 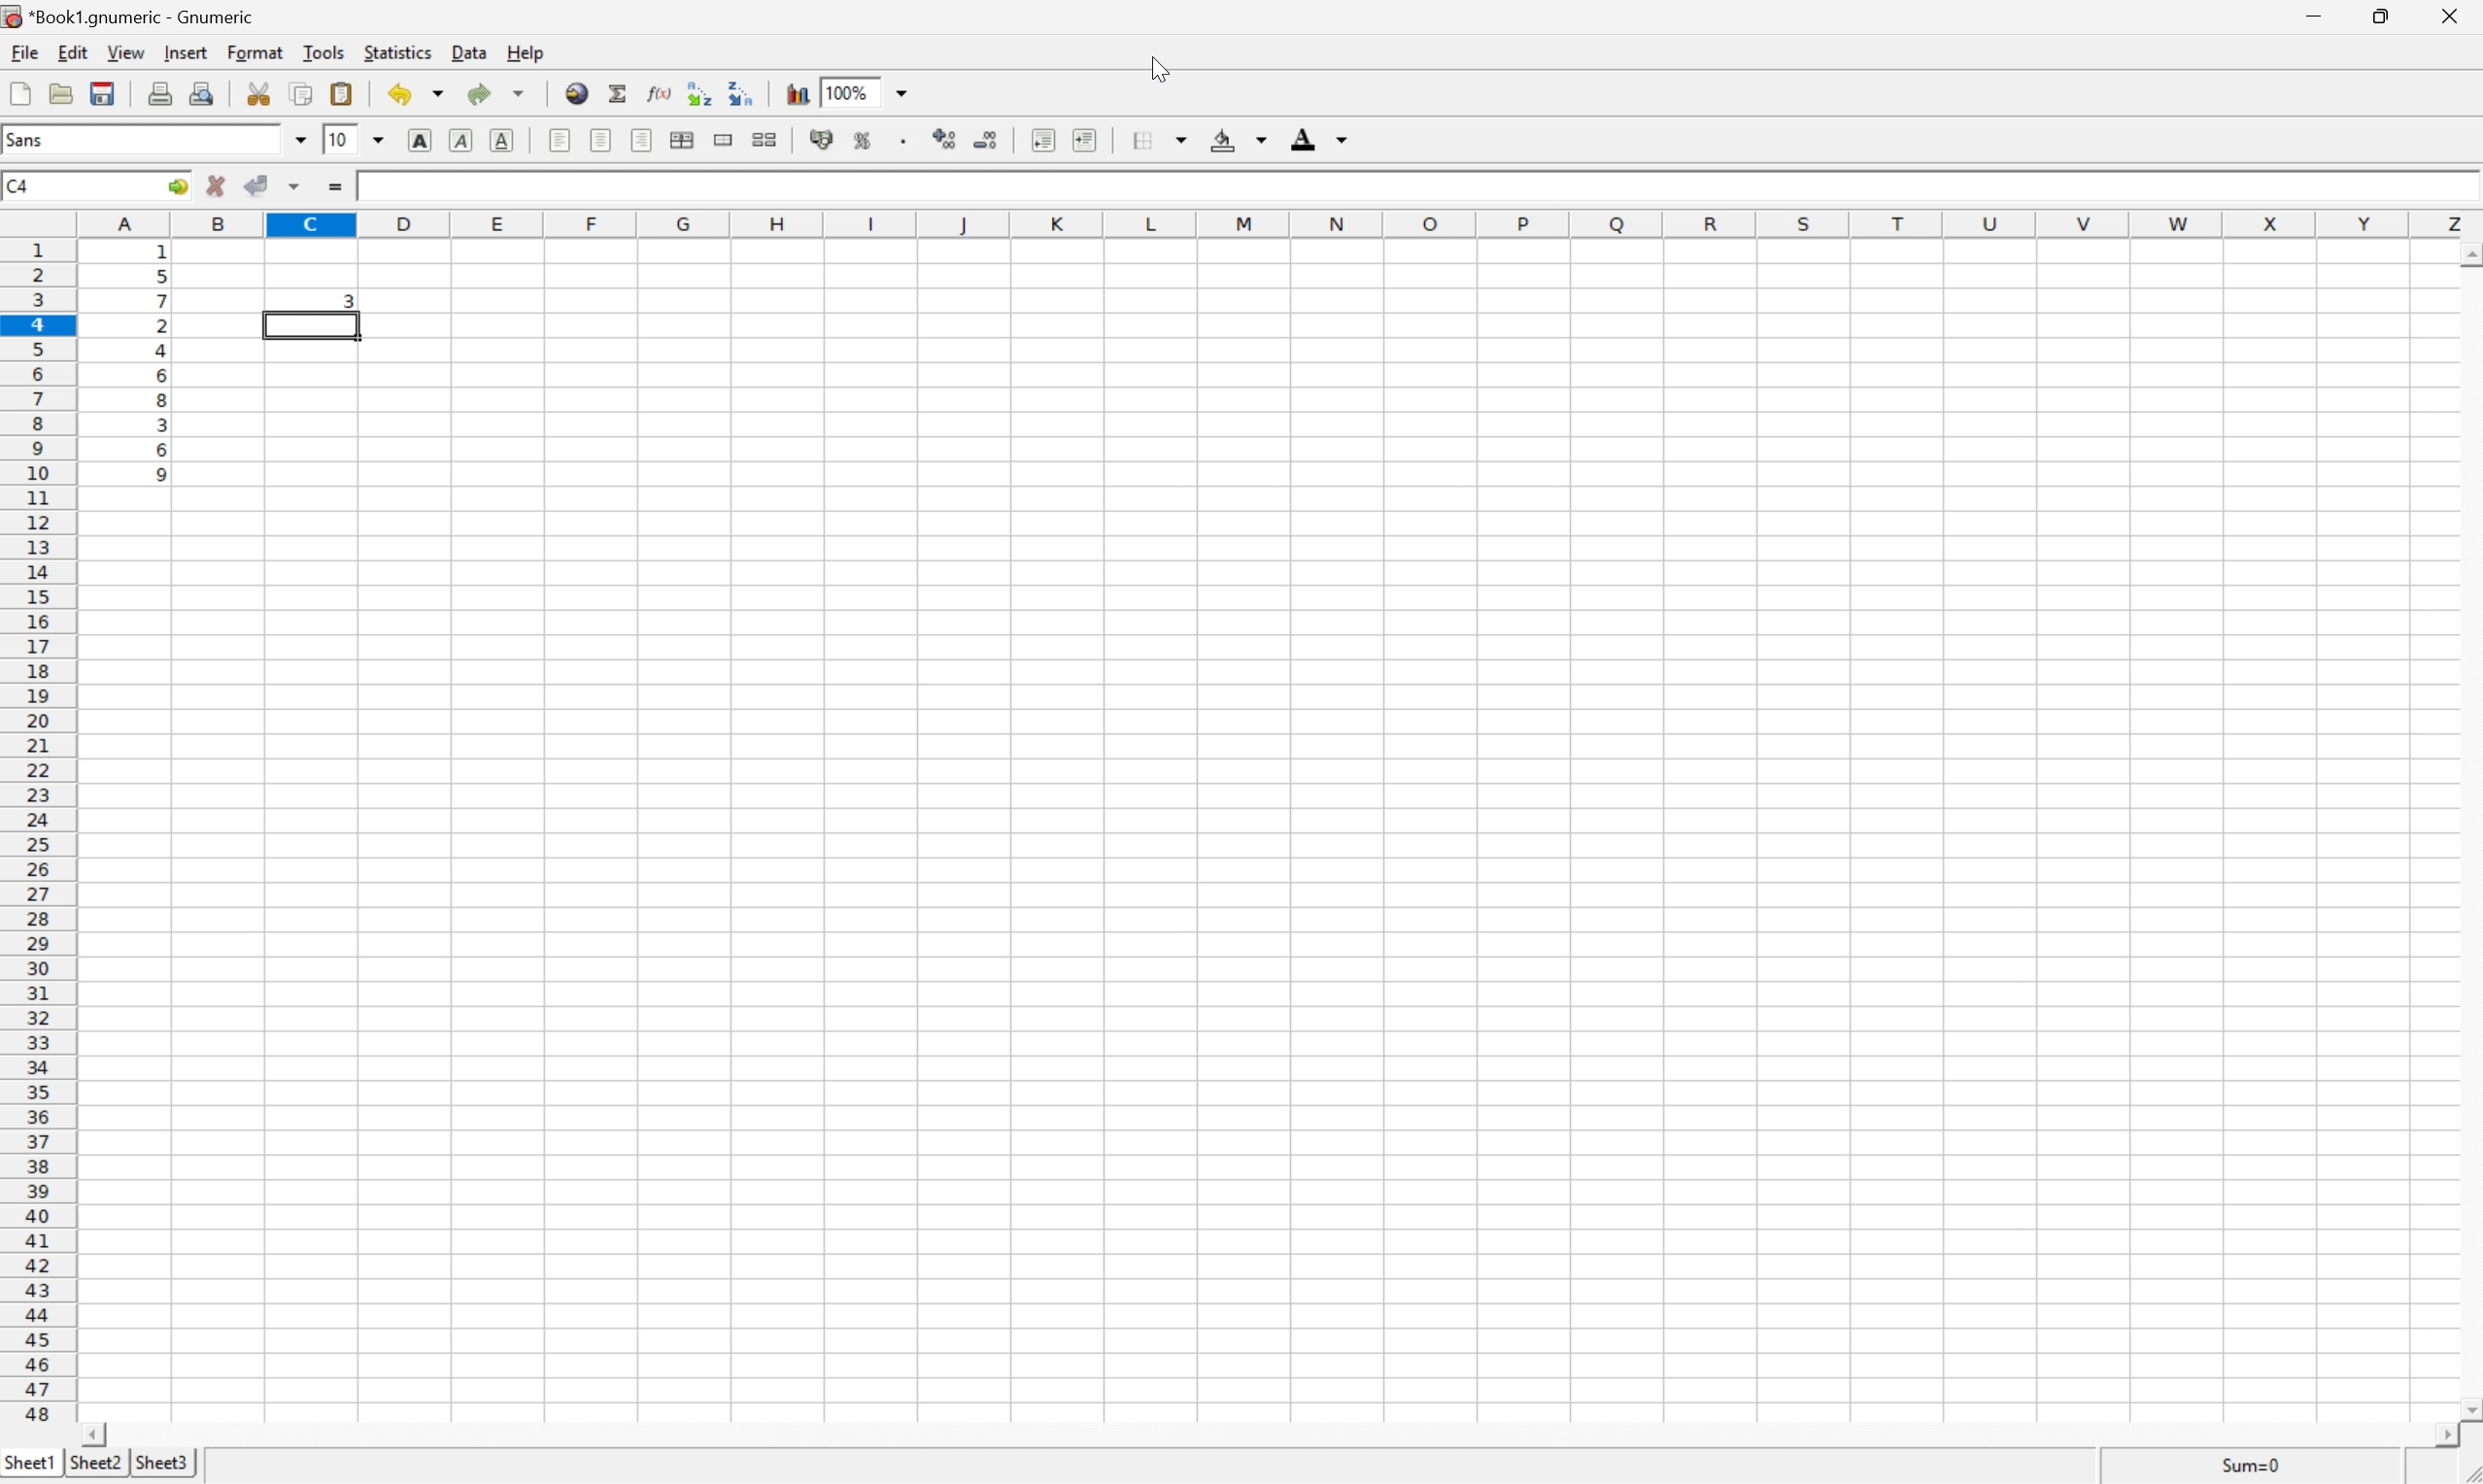 I want to click on foreground, so click(x=1318, y=138).